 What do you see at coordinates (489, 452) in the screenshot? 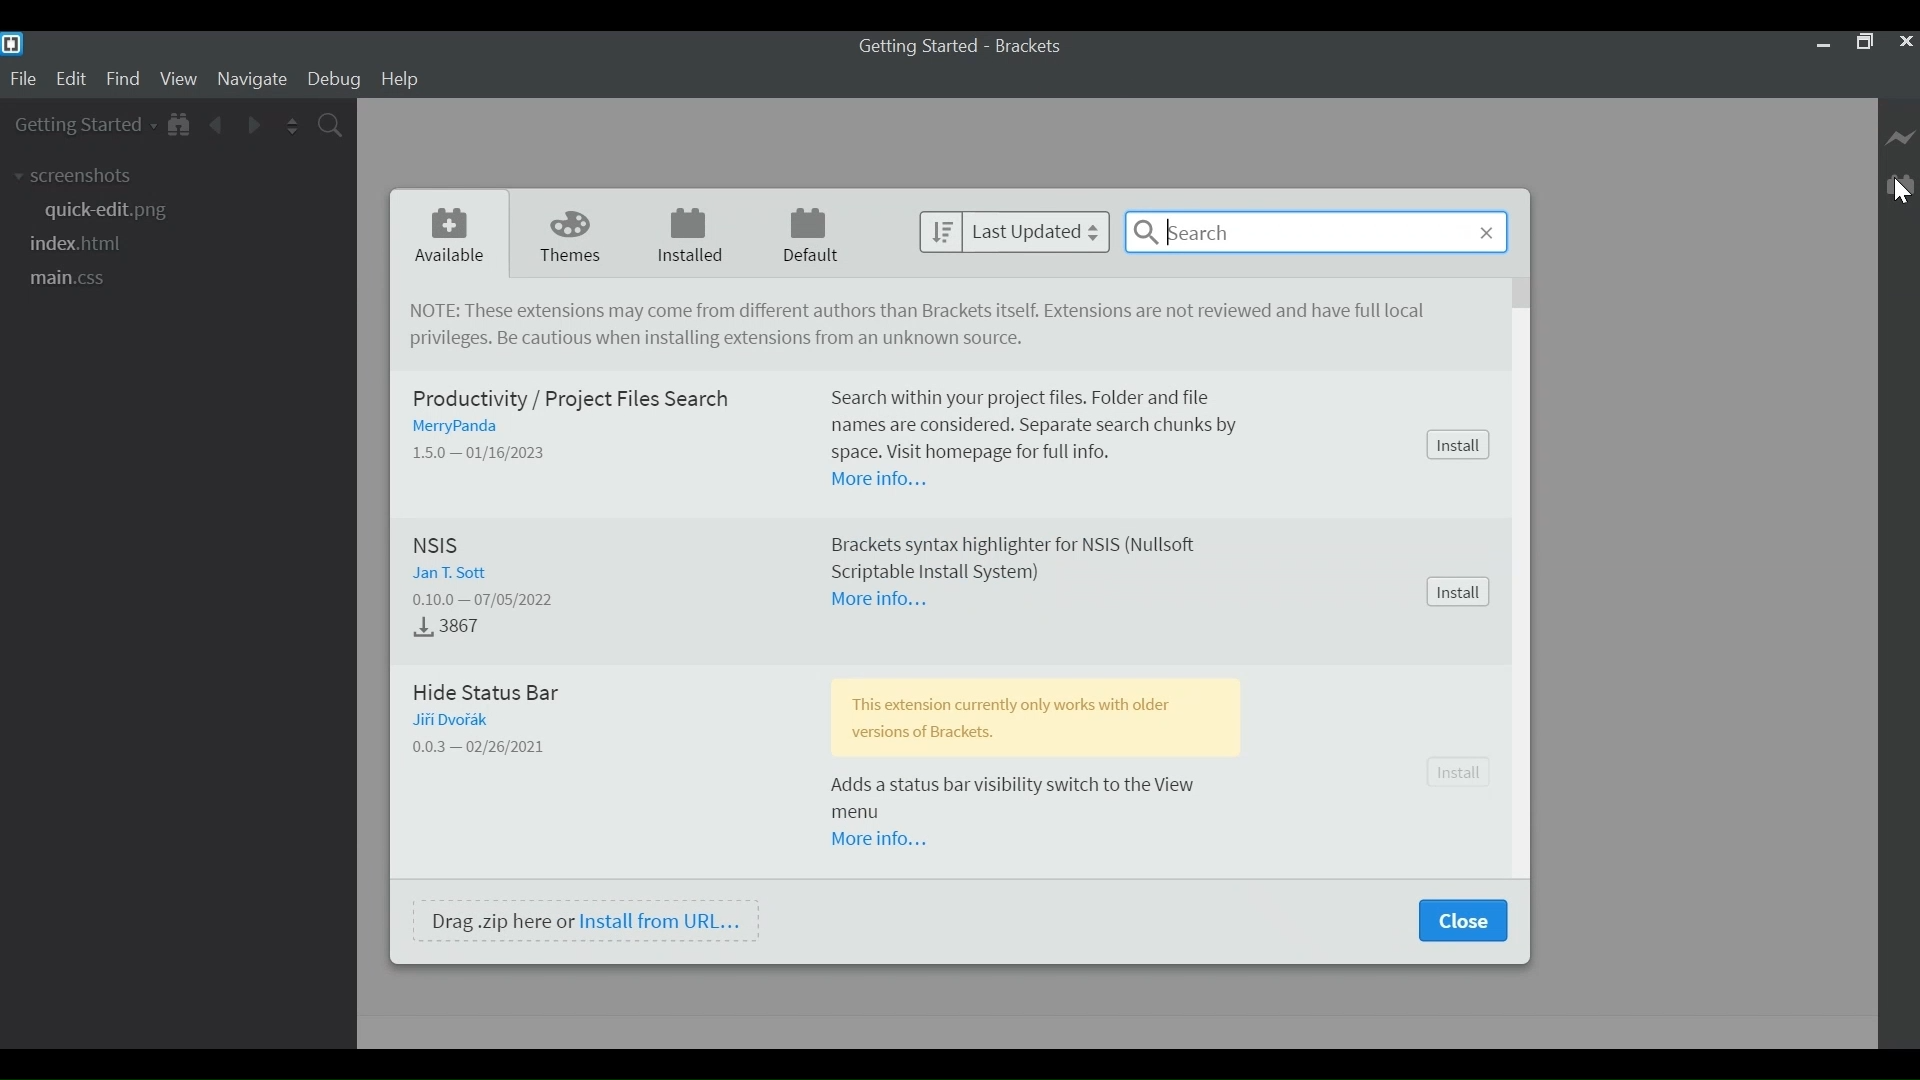
I see `1.5.0 01/16/2023` at bounding box center [489, 452].